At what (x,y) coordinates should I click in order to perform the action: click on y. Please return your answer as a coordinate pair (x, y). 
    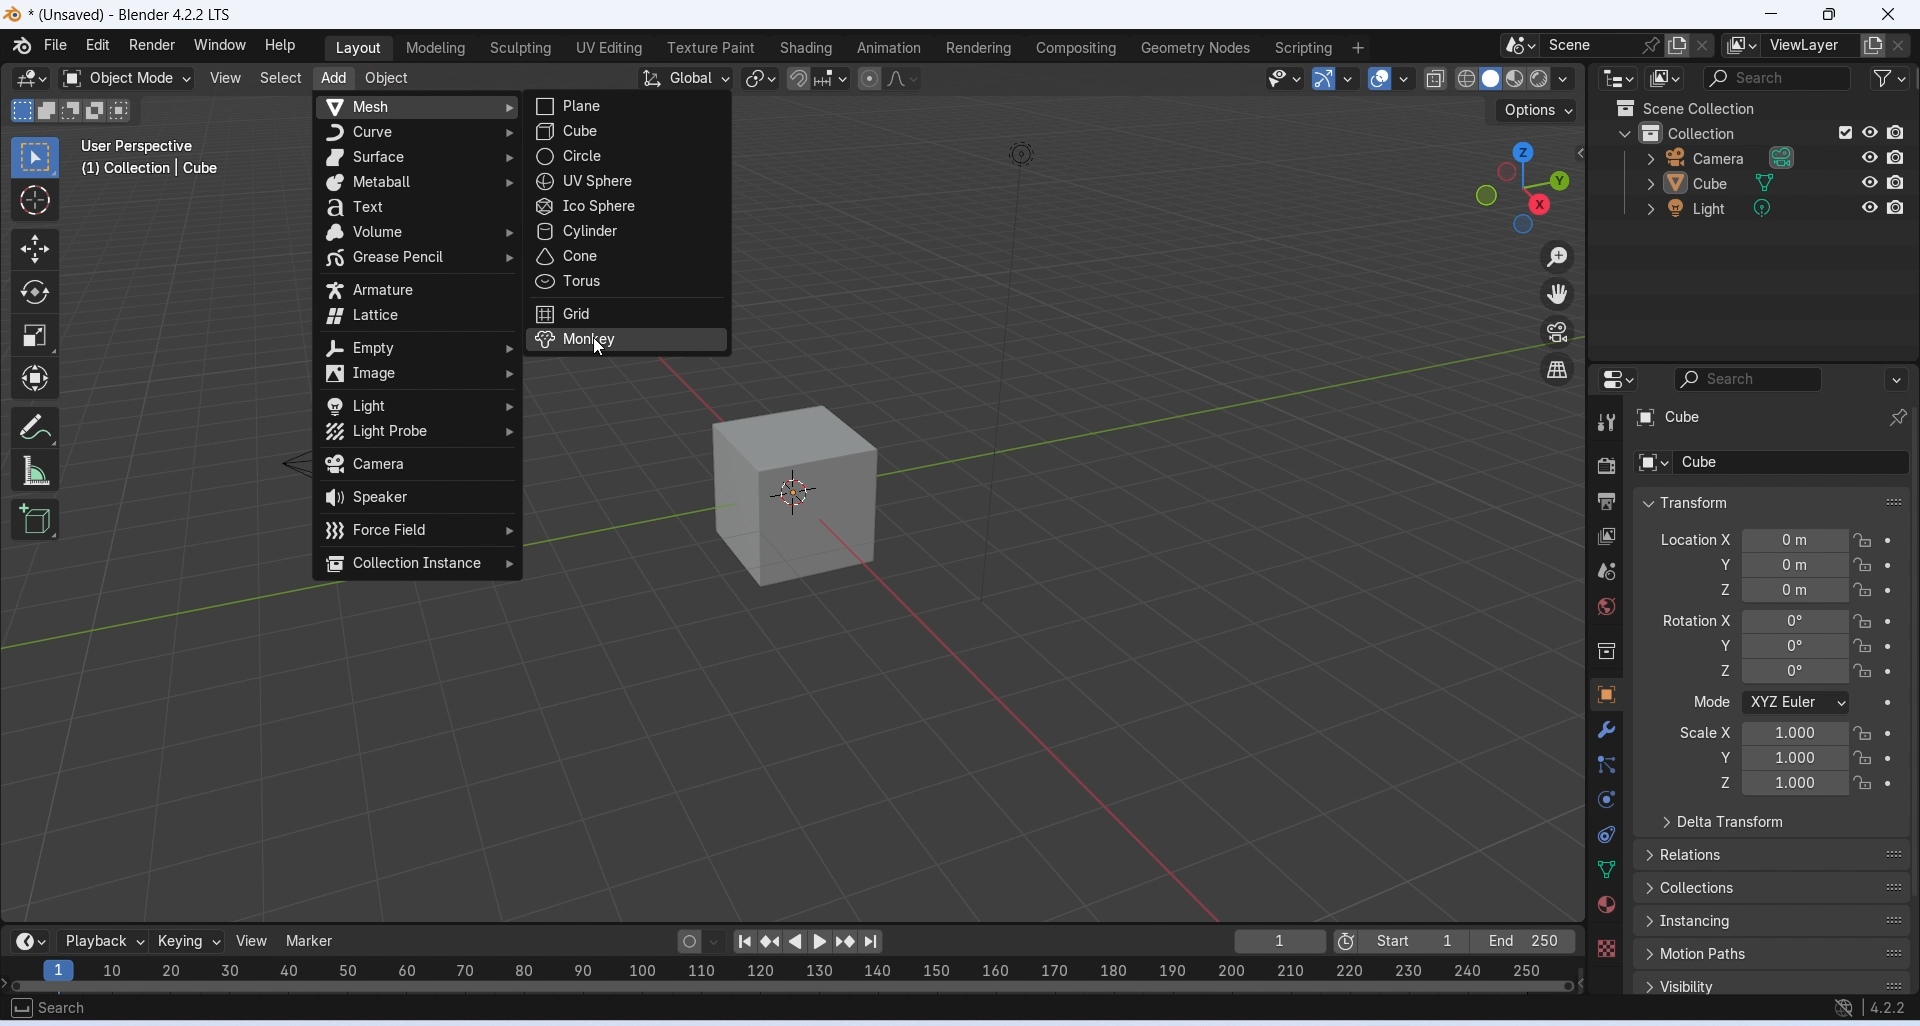
    Looking at the image, I should click on (1713, 644).